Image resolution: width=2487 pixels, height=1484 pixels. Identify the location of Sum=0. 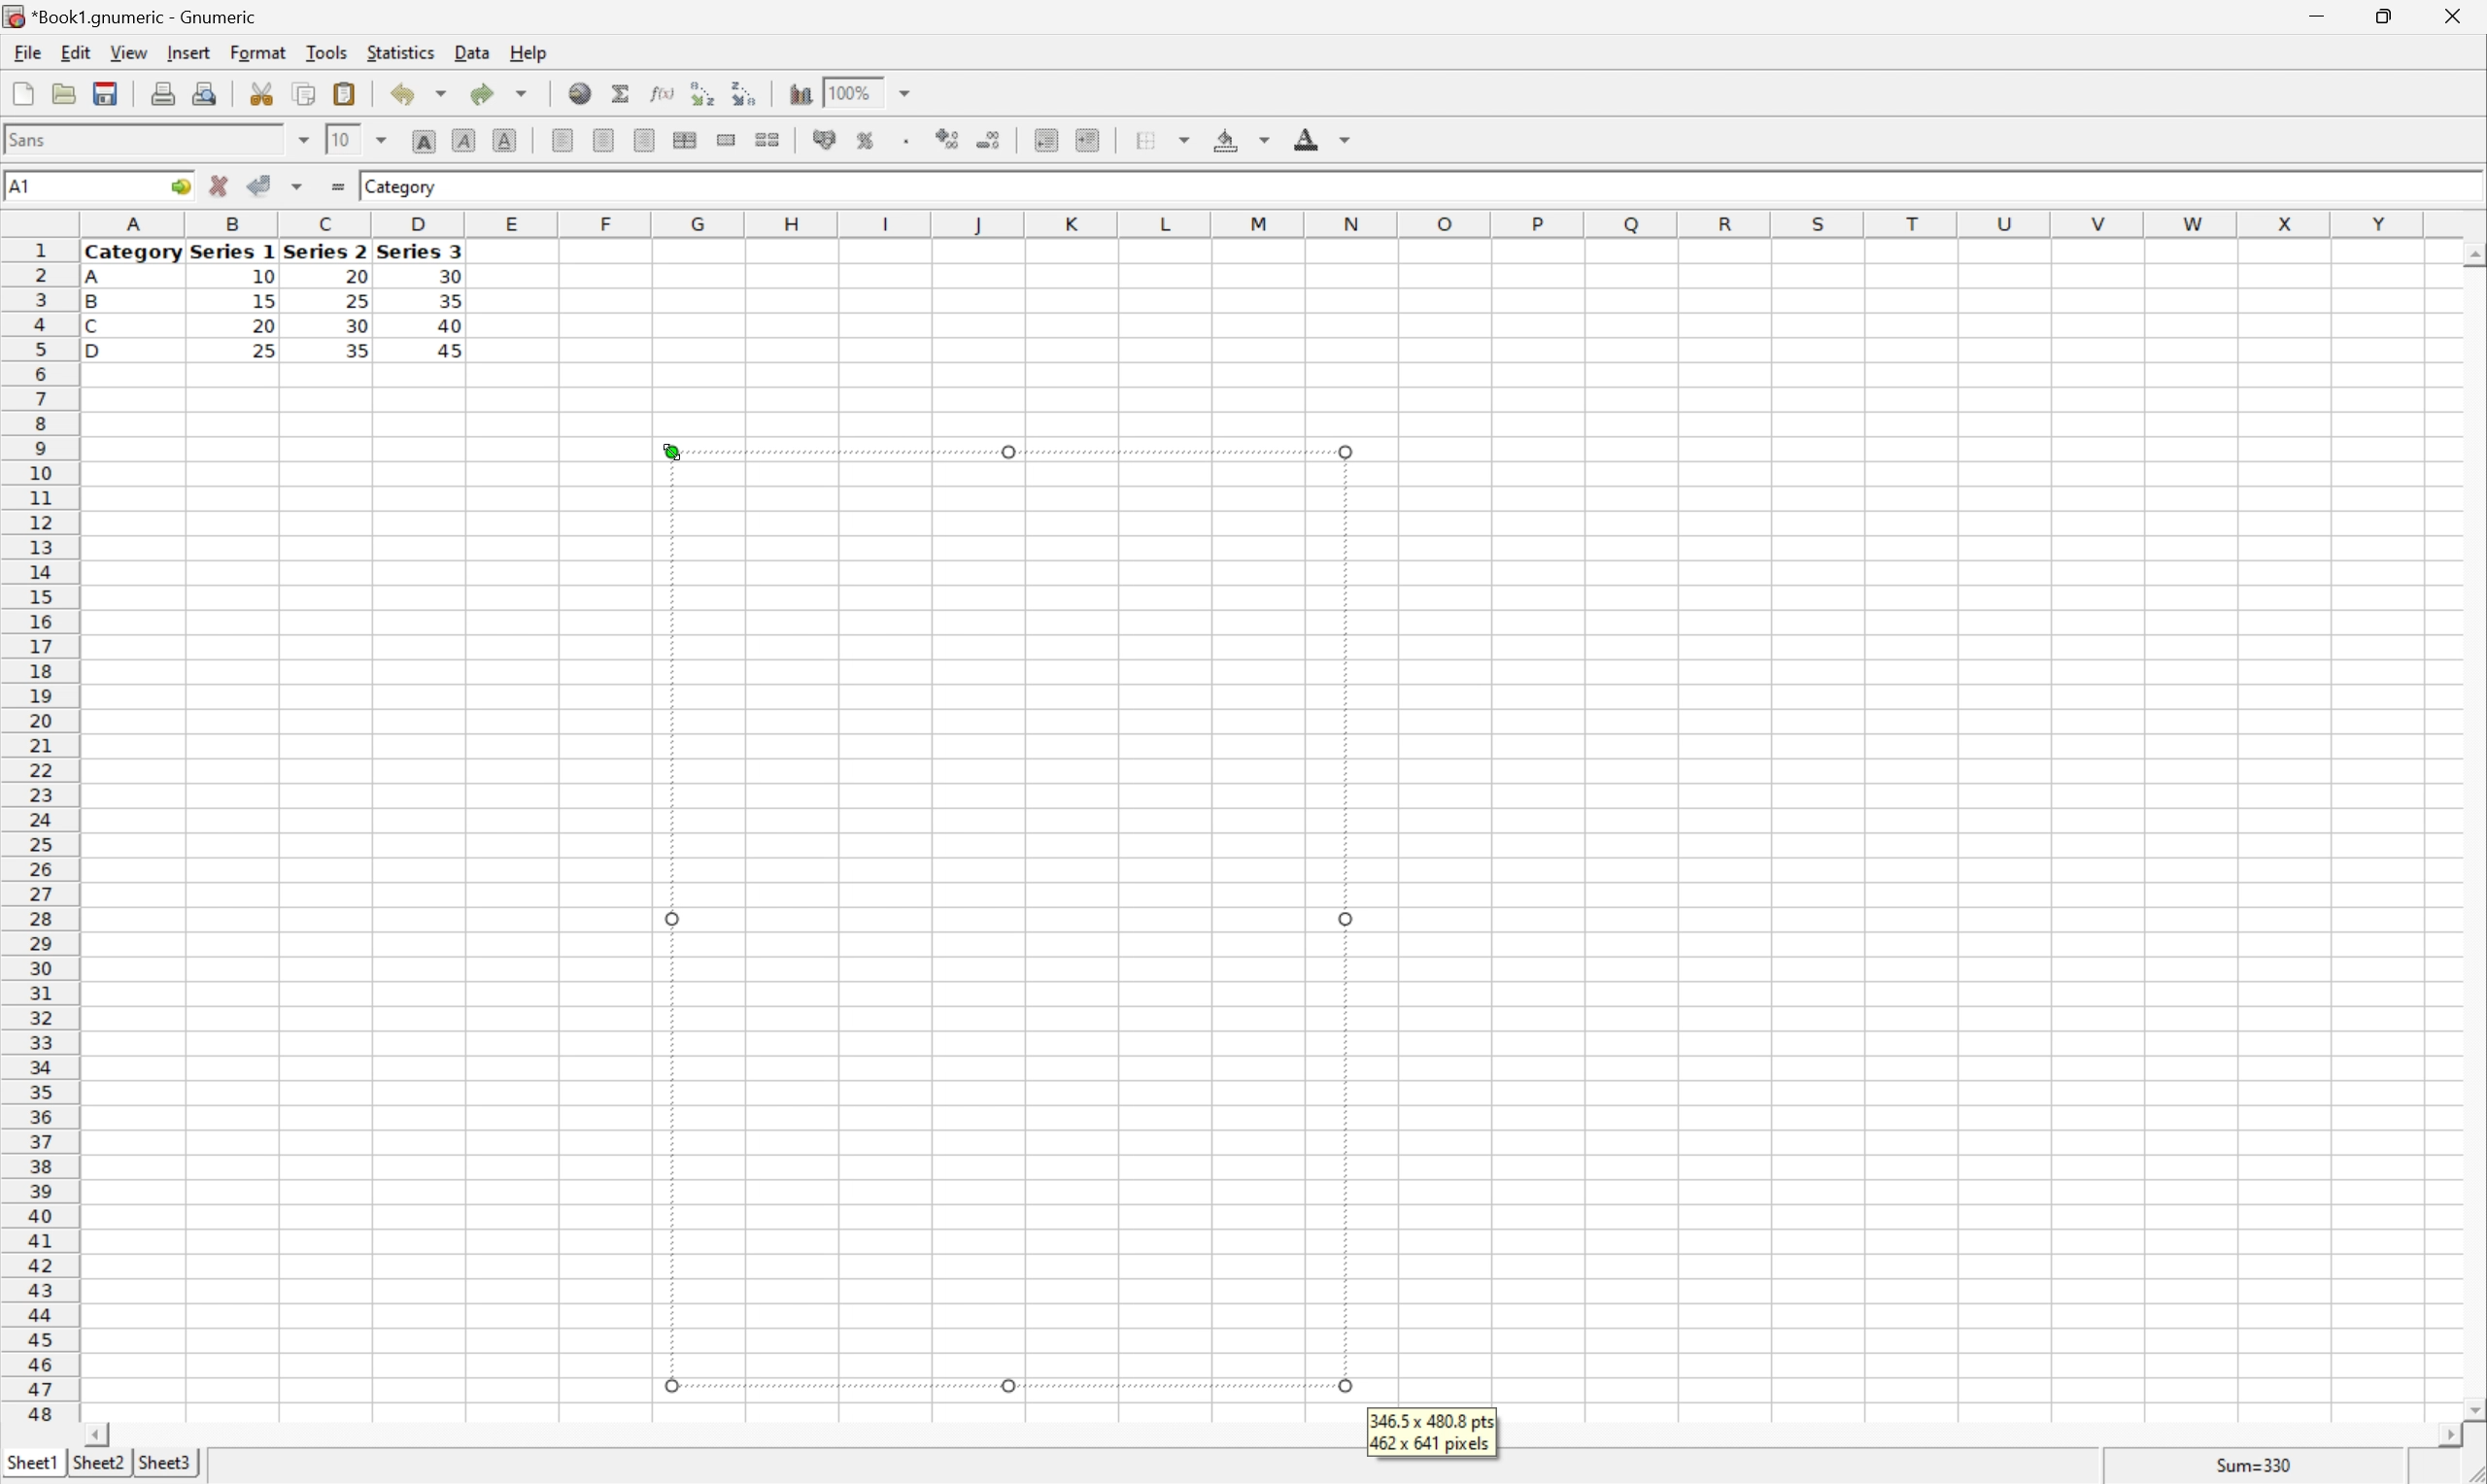
(2259, 1469).